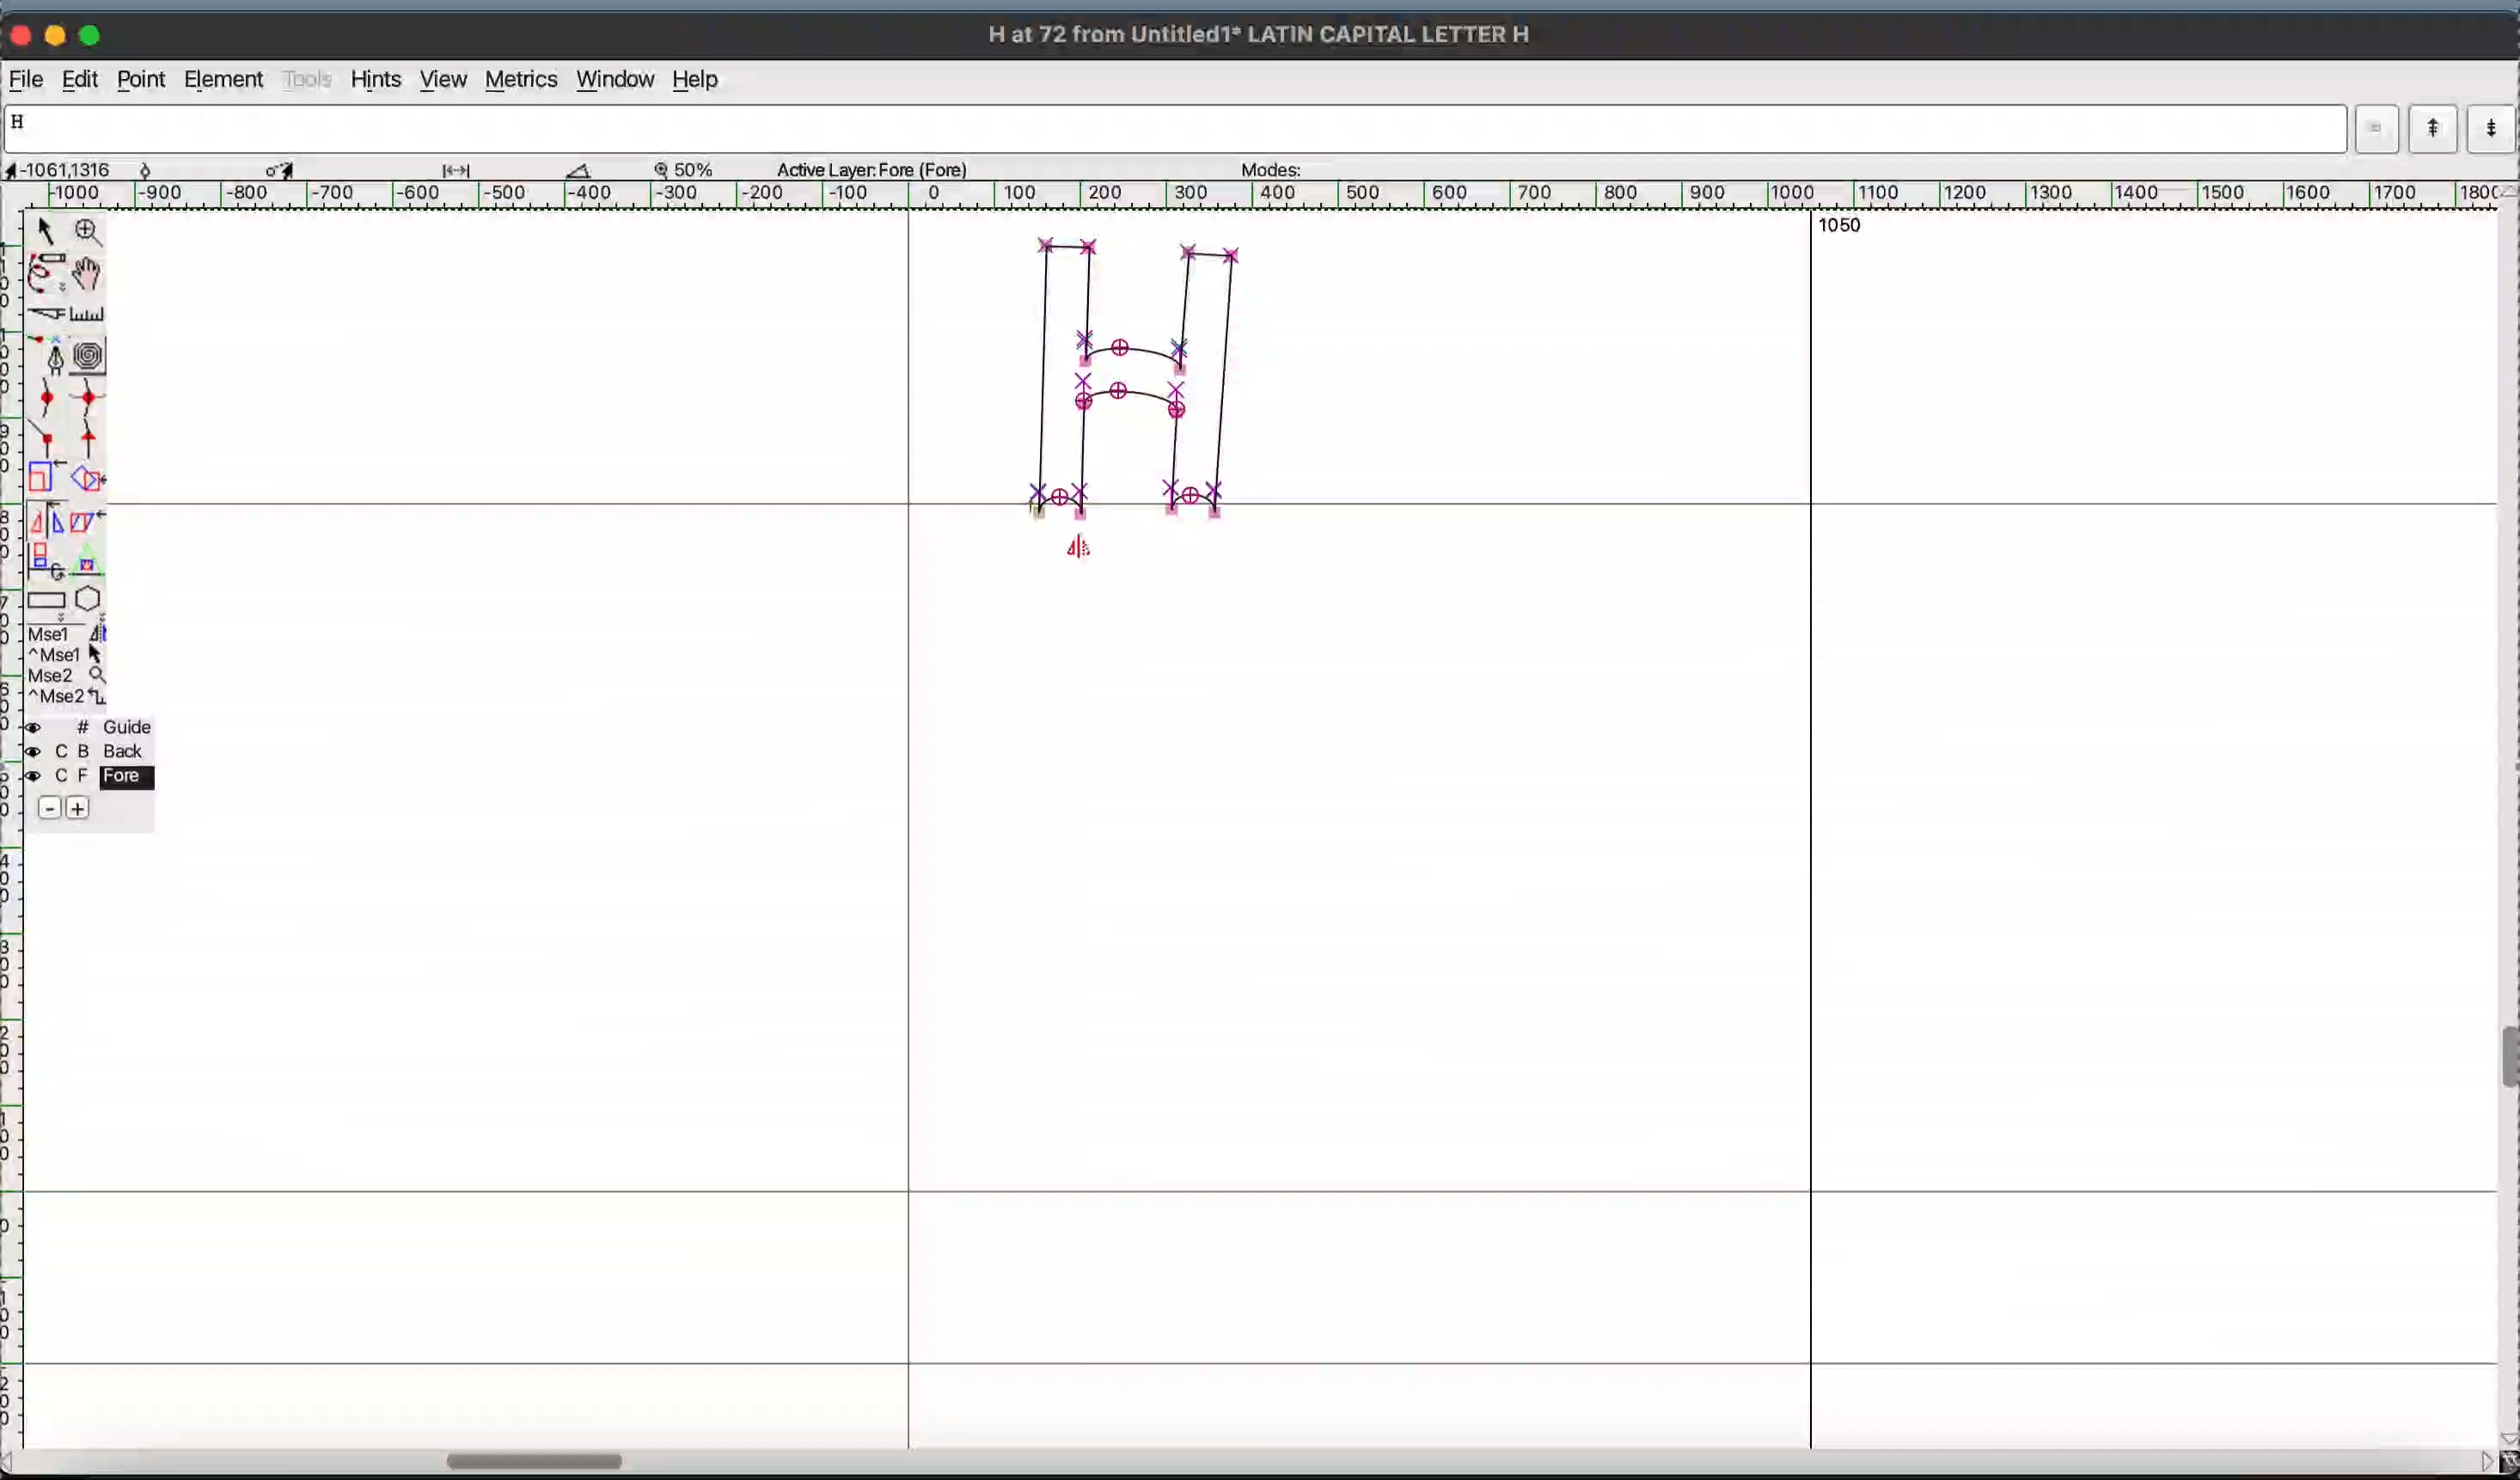 This screenshot has height=1480, width=2520. I want to click on measurement, so click(427, 168).